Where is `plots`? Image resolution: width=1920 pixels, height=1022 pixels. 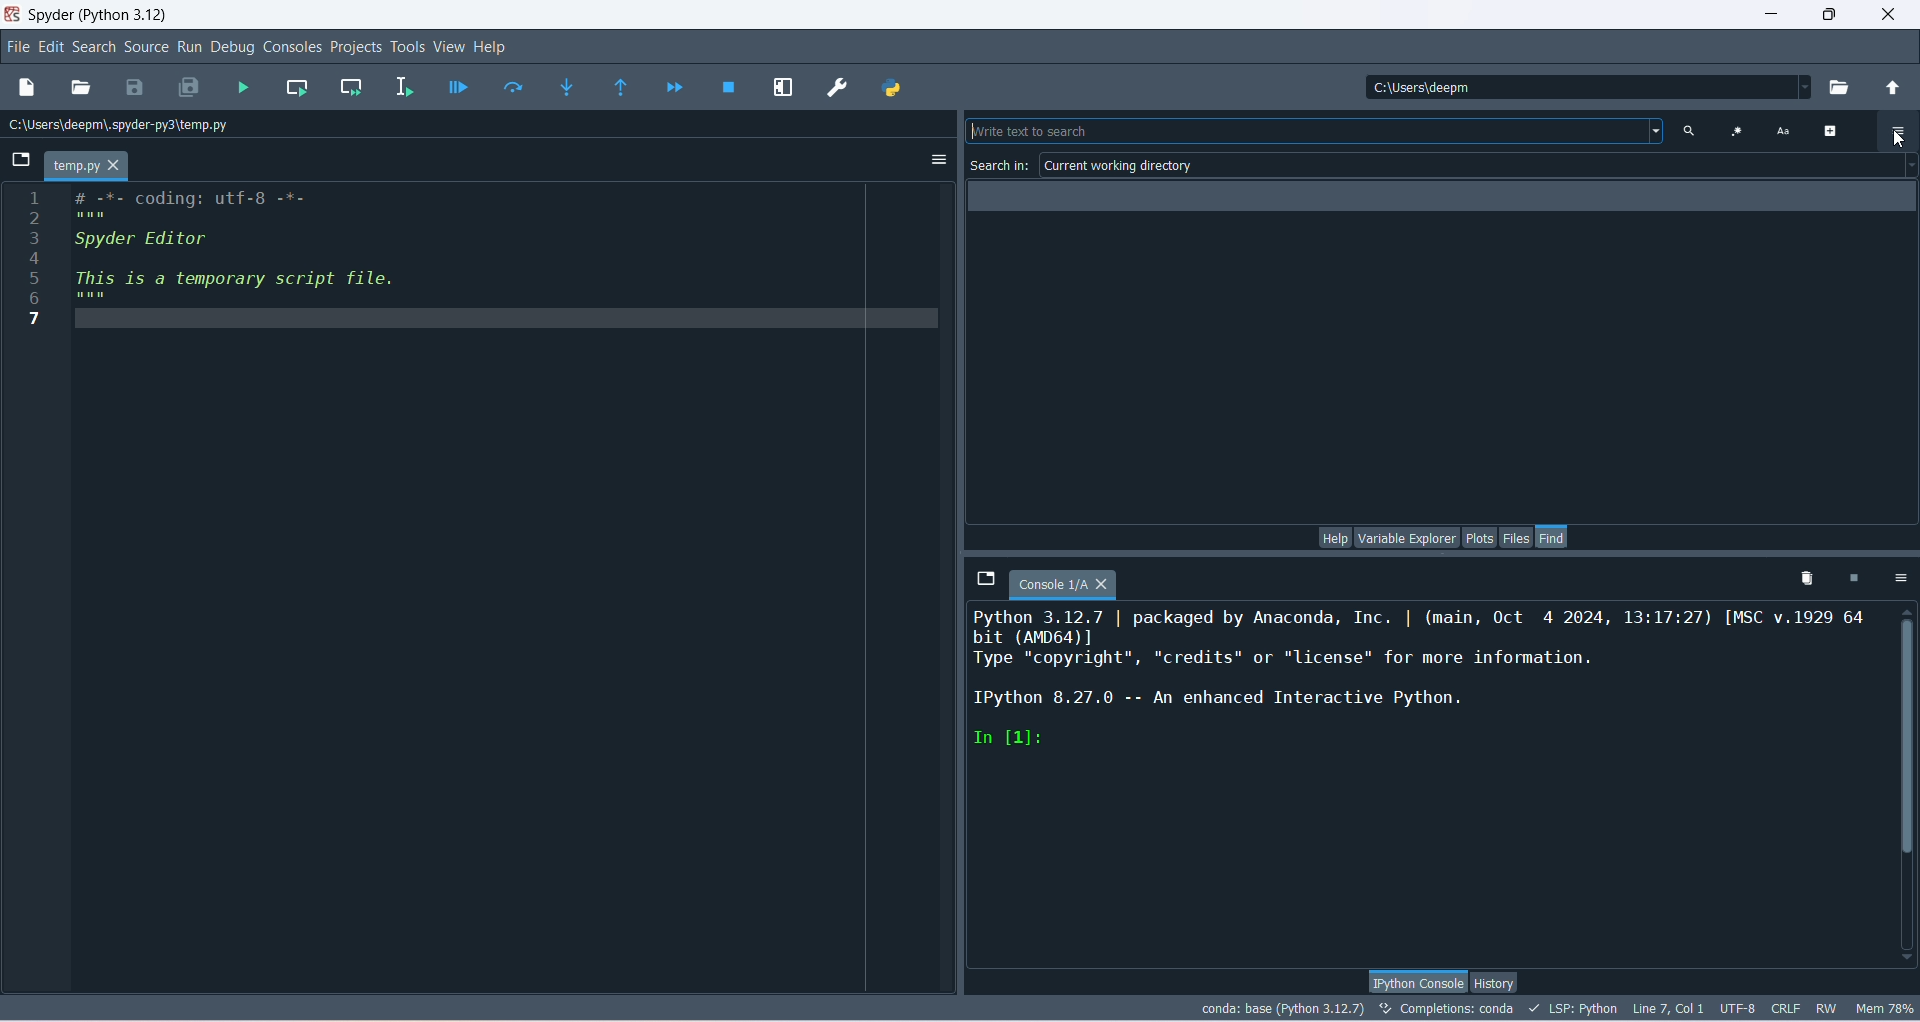 plots is located at coordinates (1479, 537).